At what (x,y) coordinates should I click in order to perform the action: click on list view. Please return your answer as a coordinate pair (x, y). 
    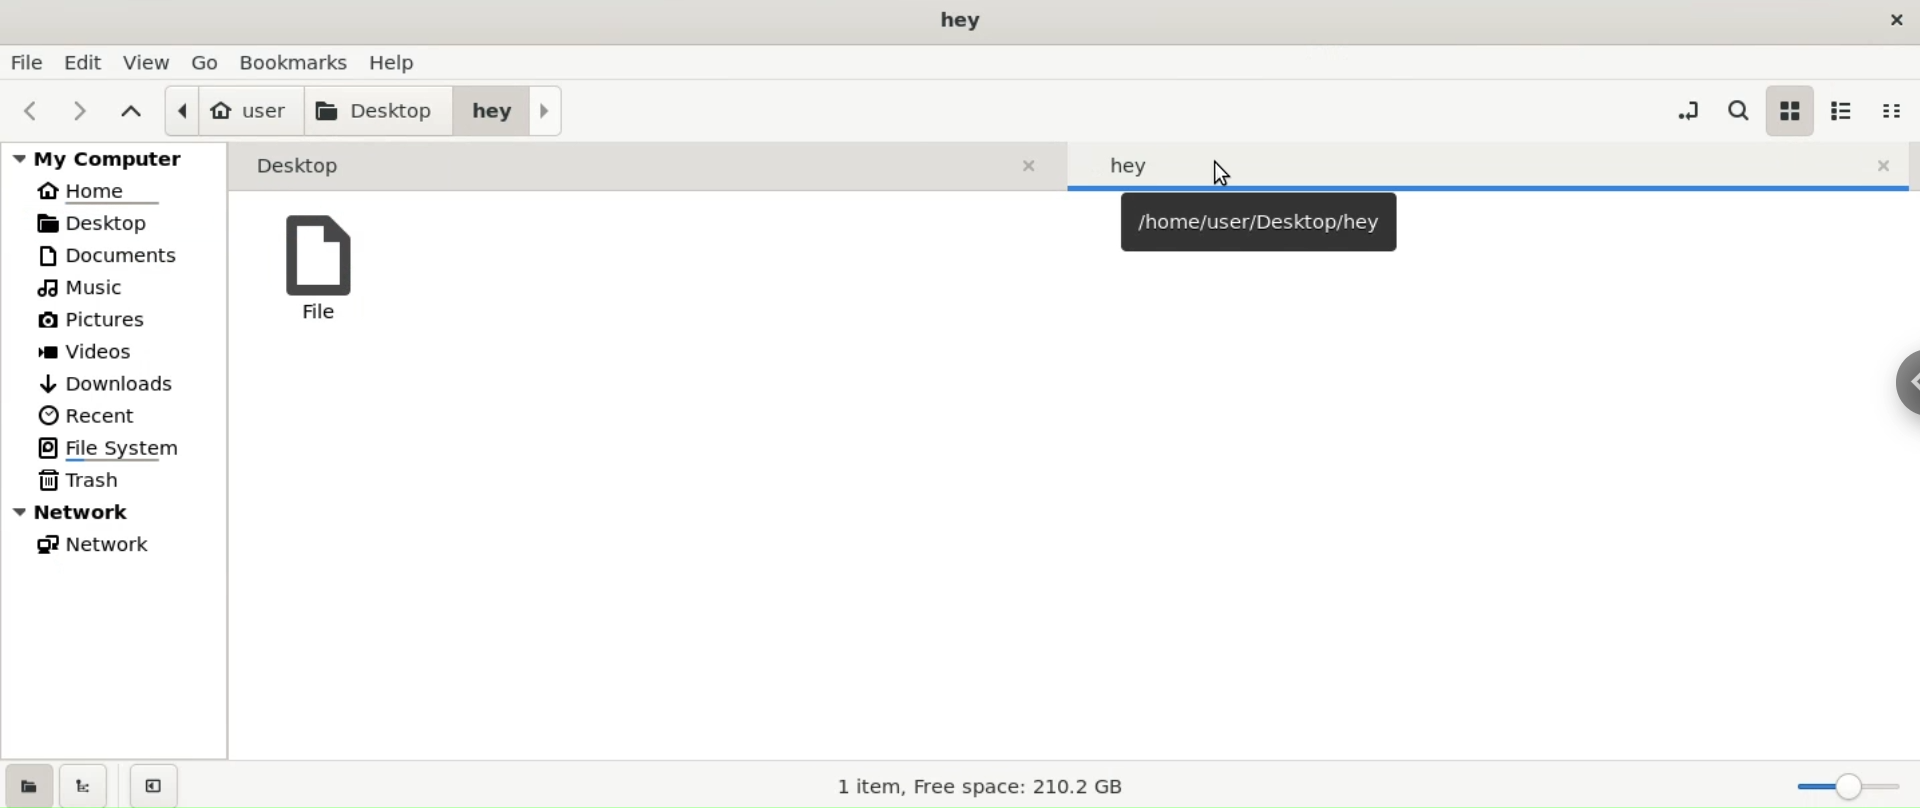
    Looking at the image, I should click on (1845, 110).